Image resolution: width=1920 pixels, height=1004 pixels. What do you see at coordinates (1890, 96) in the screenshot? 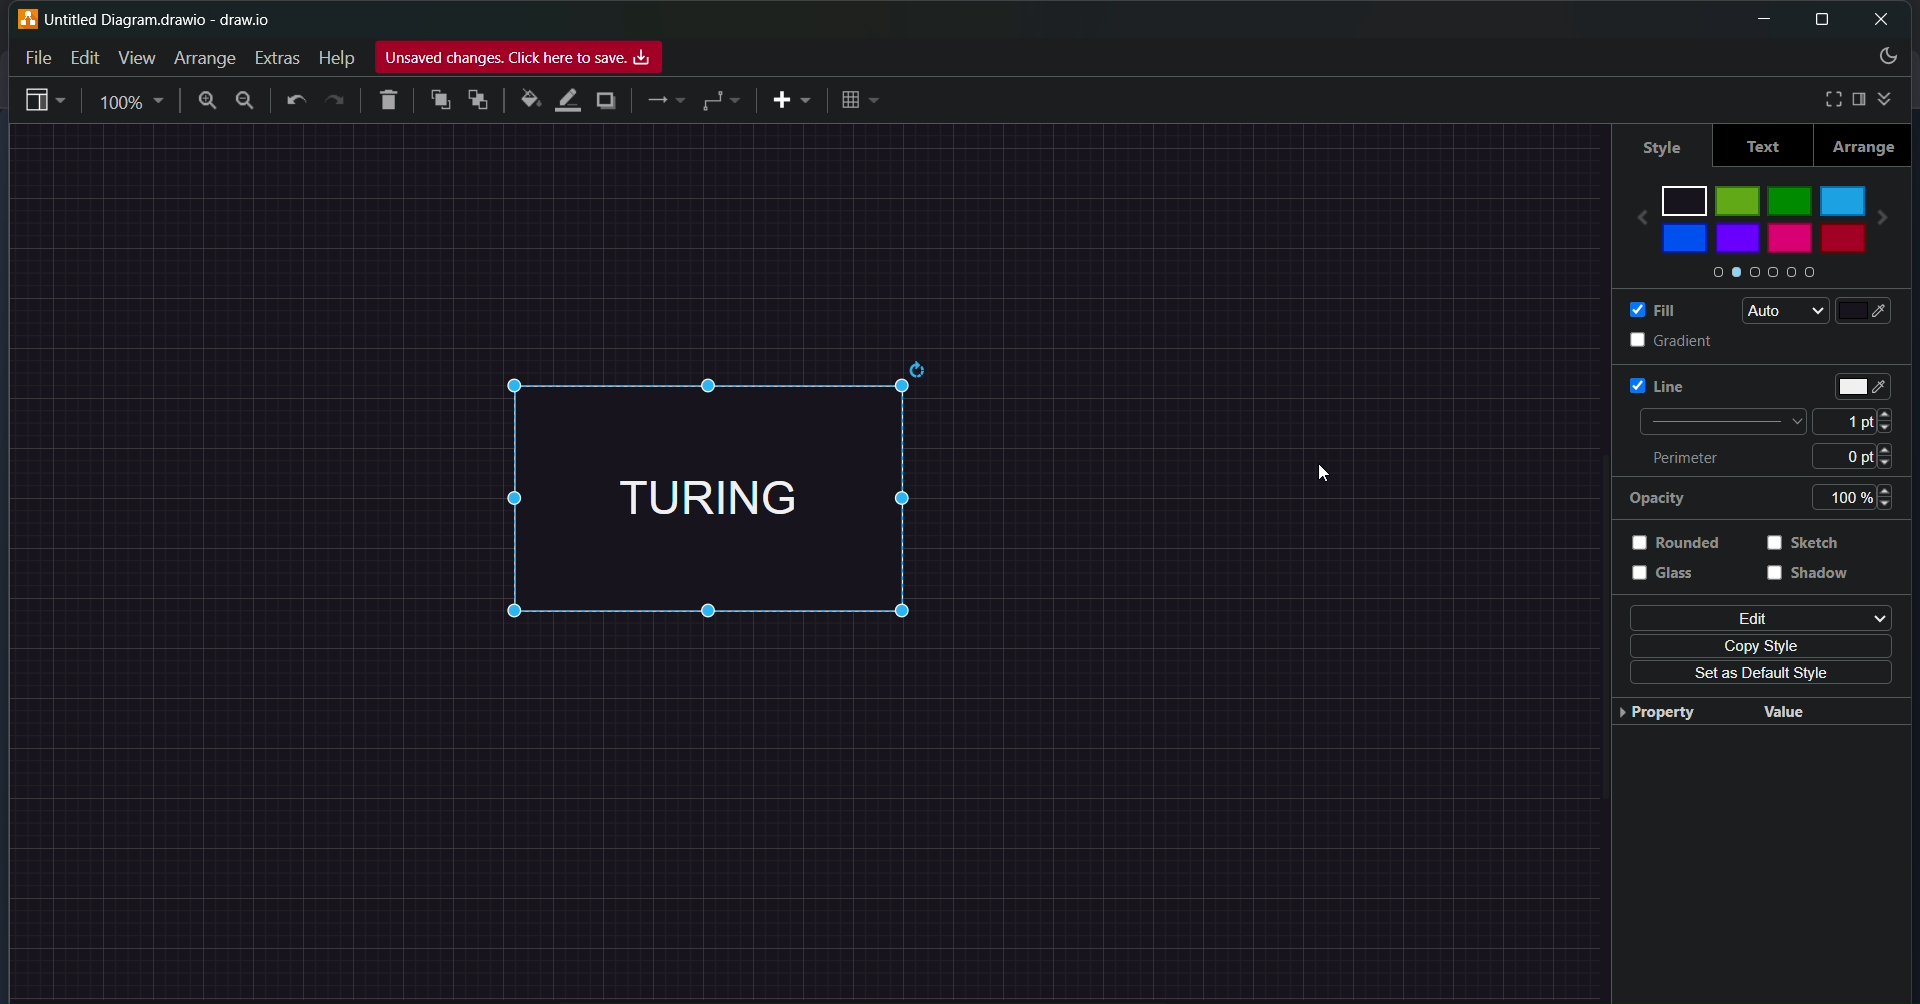
I see `expand/collapse` at bounding box center [1890, 96].